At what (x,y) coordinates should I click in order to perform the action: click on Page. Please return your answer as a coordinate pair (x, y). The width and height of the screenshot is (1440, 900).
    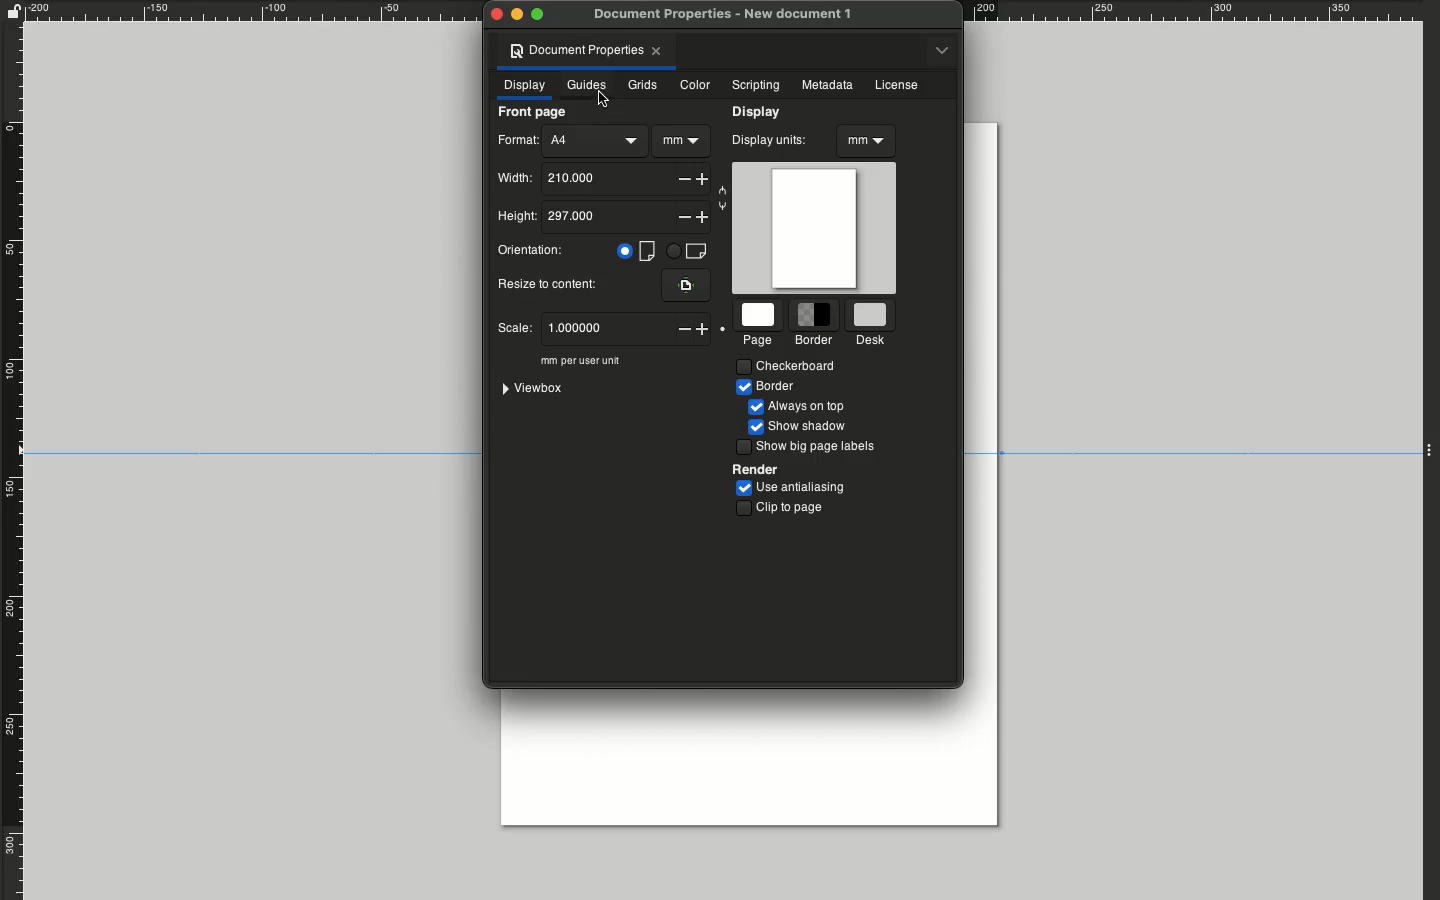
    Looking at the image, I should click on (748, 327).